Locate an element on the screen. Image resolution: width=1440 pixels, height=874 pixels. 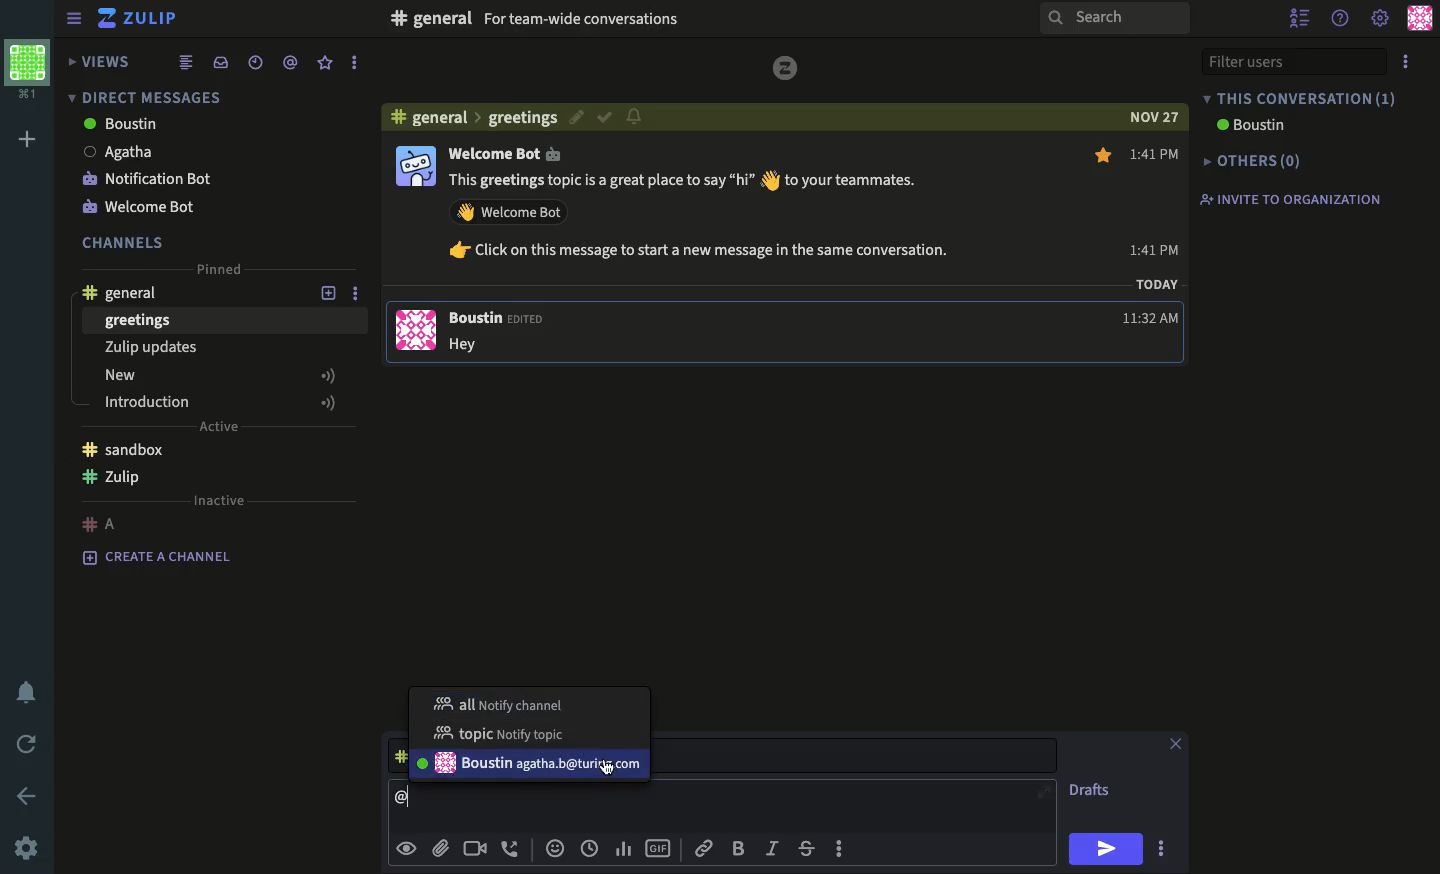
close is located at coordinates (1176, 744).